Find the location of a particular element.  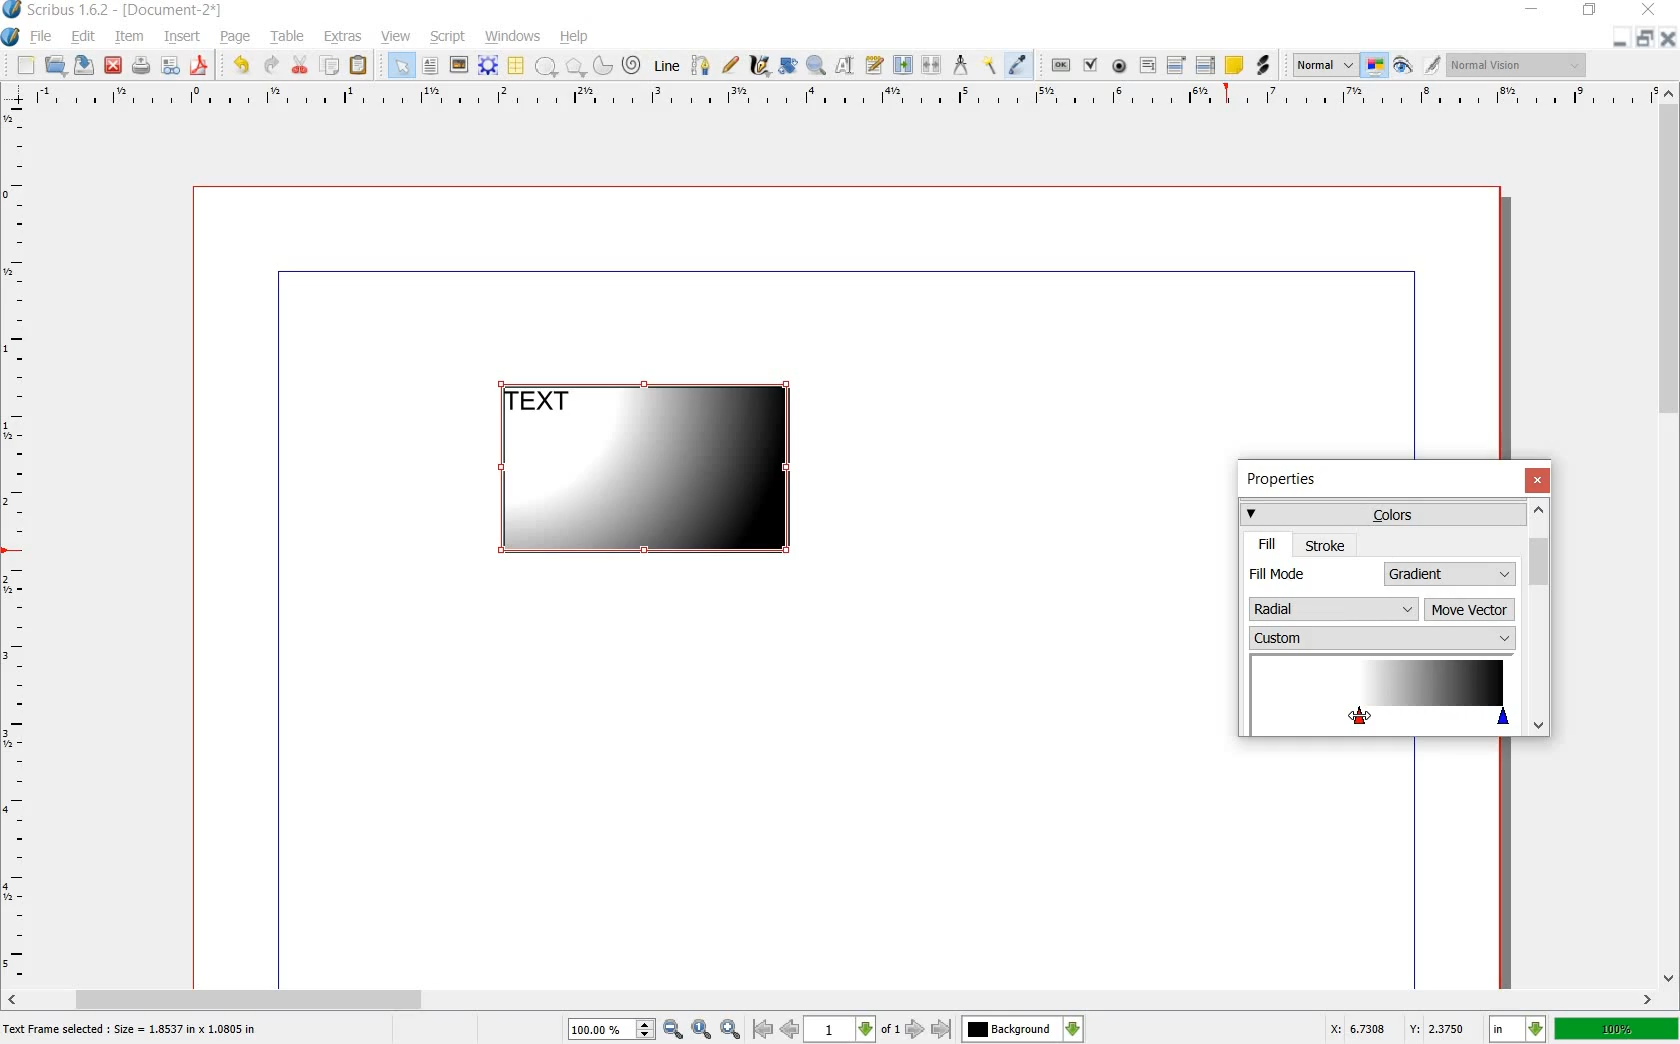

100% is located at coordinates (1617, 1028).